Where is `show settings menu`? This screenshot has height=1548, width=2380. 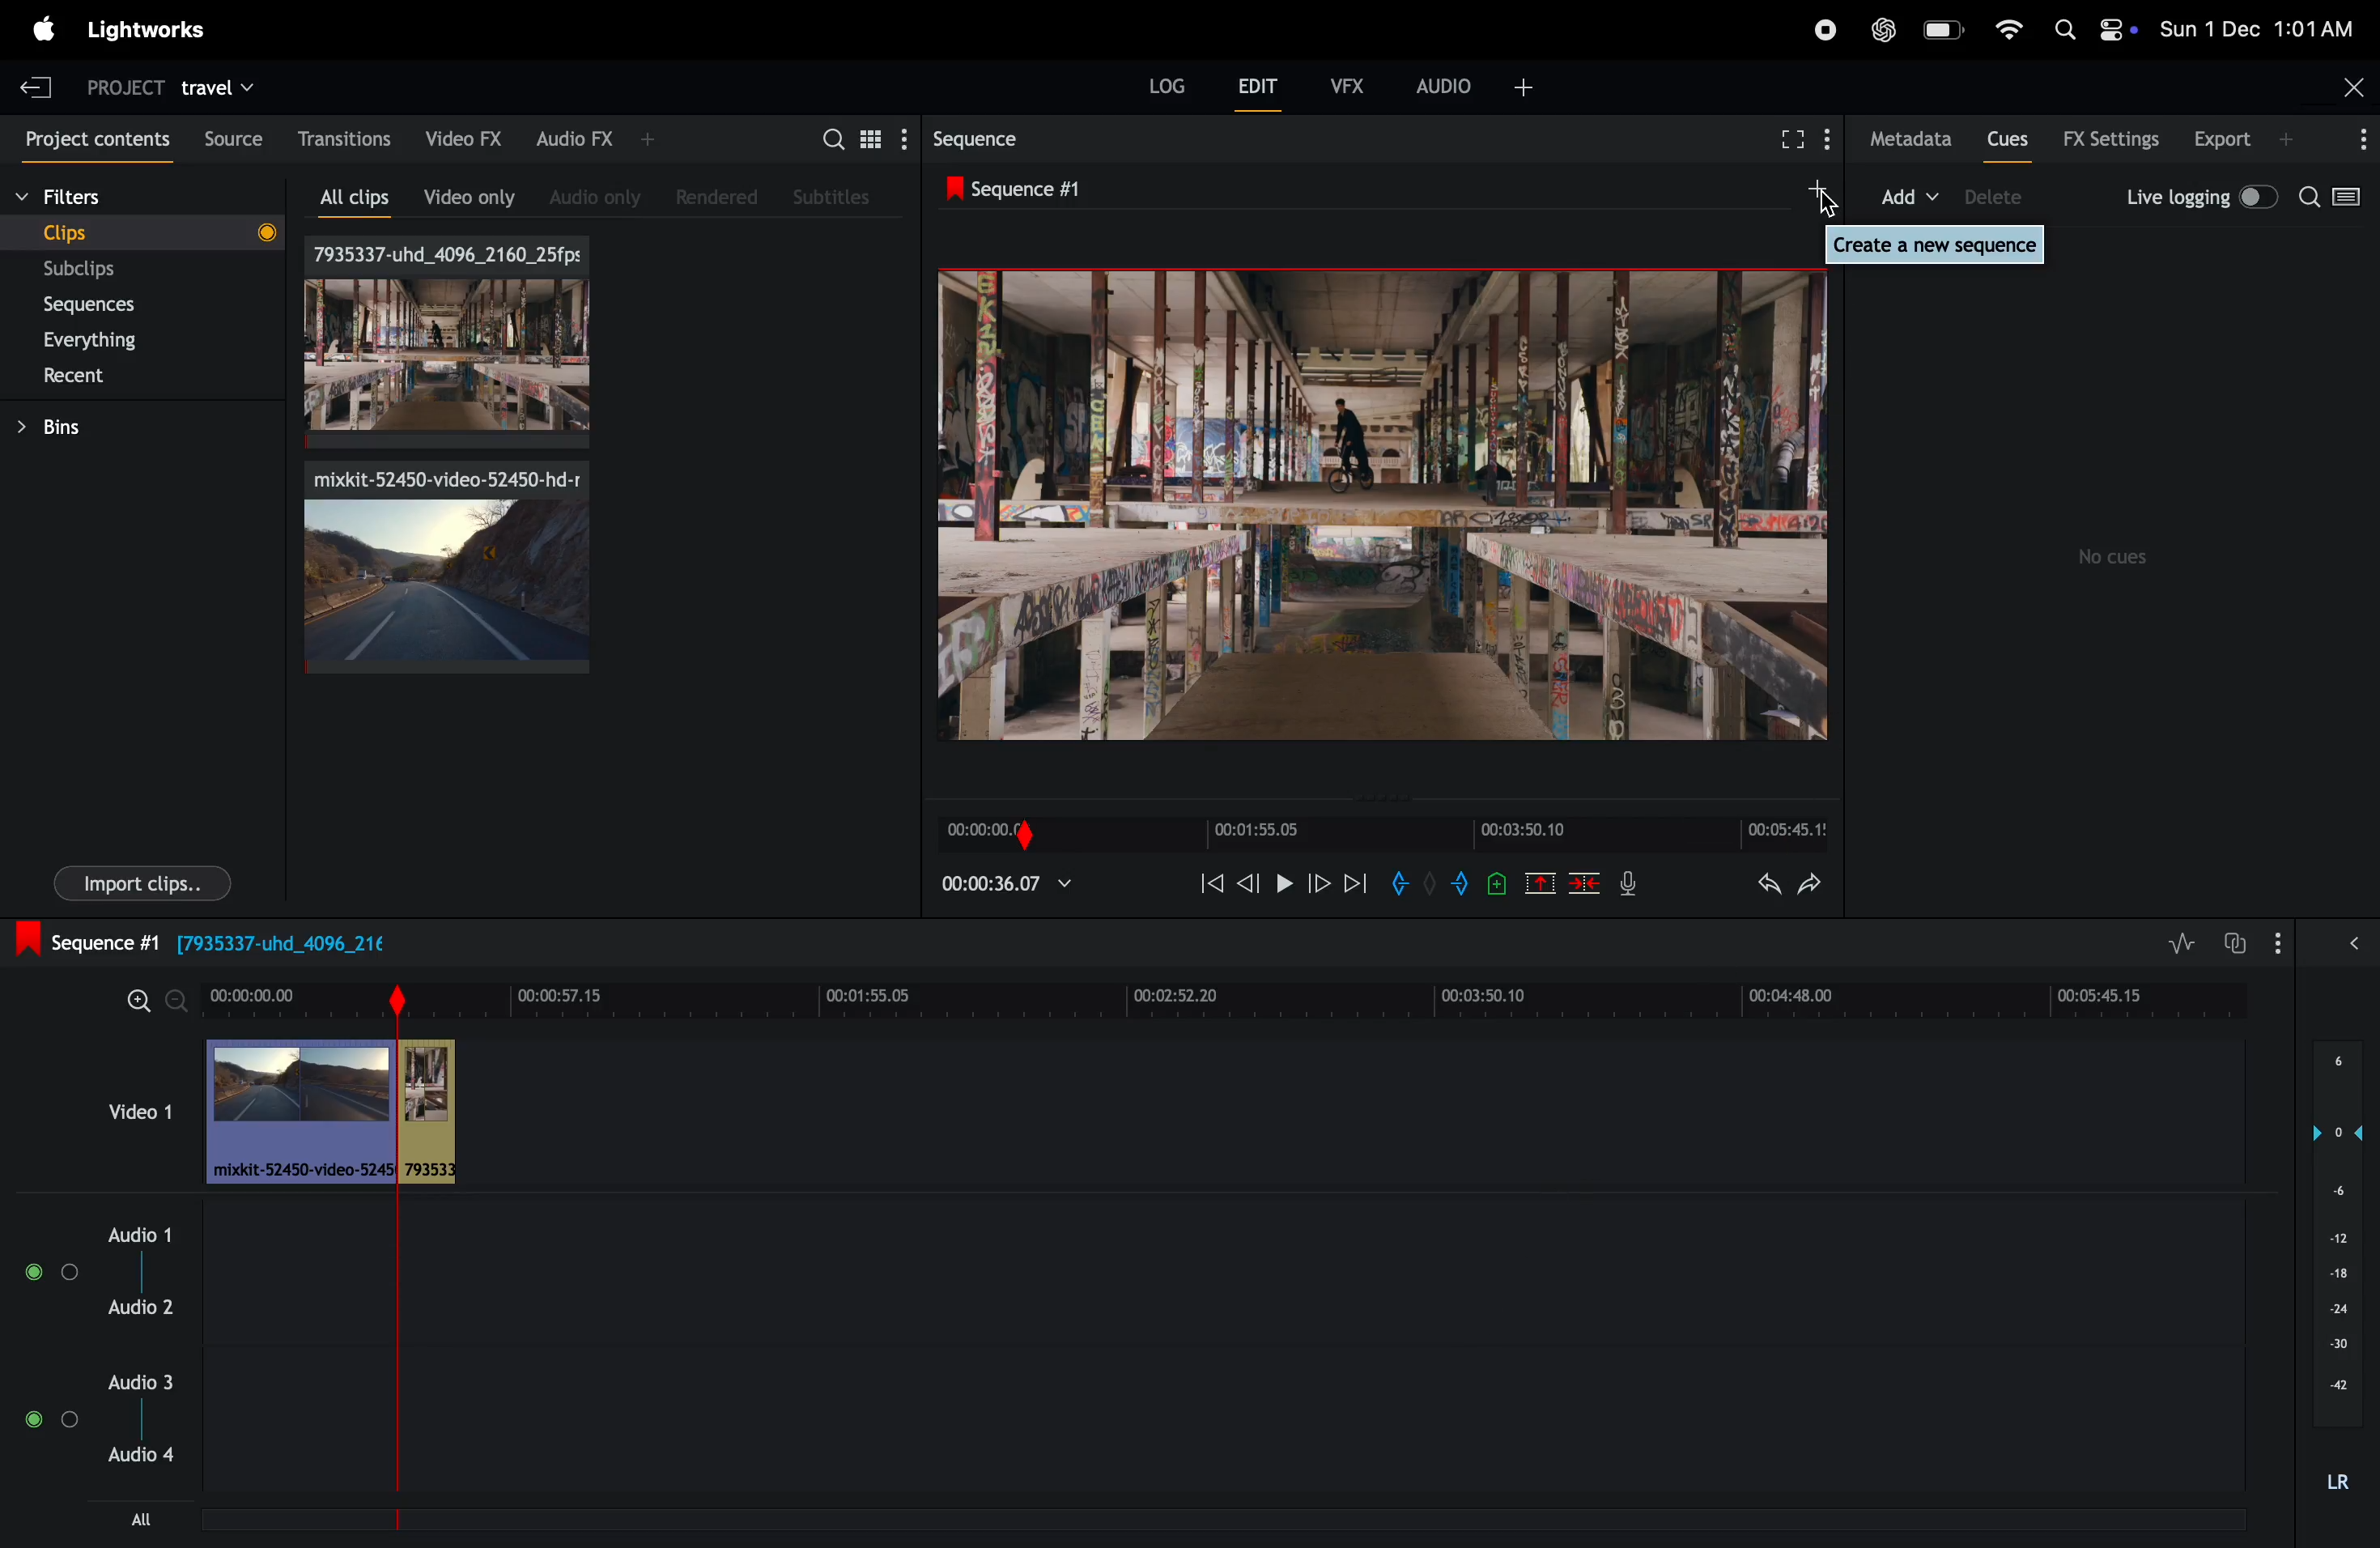 show settings menu is located at coordinates (902, 138).